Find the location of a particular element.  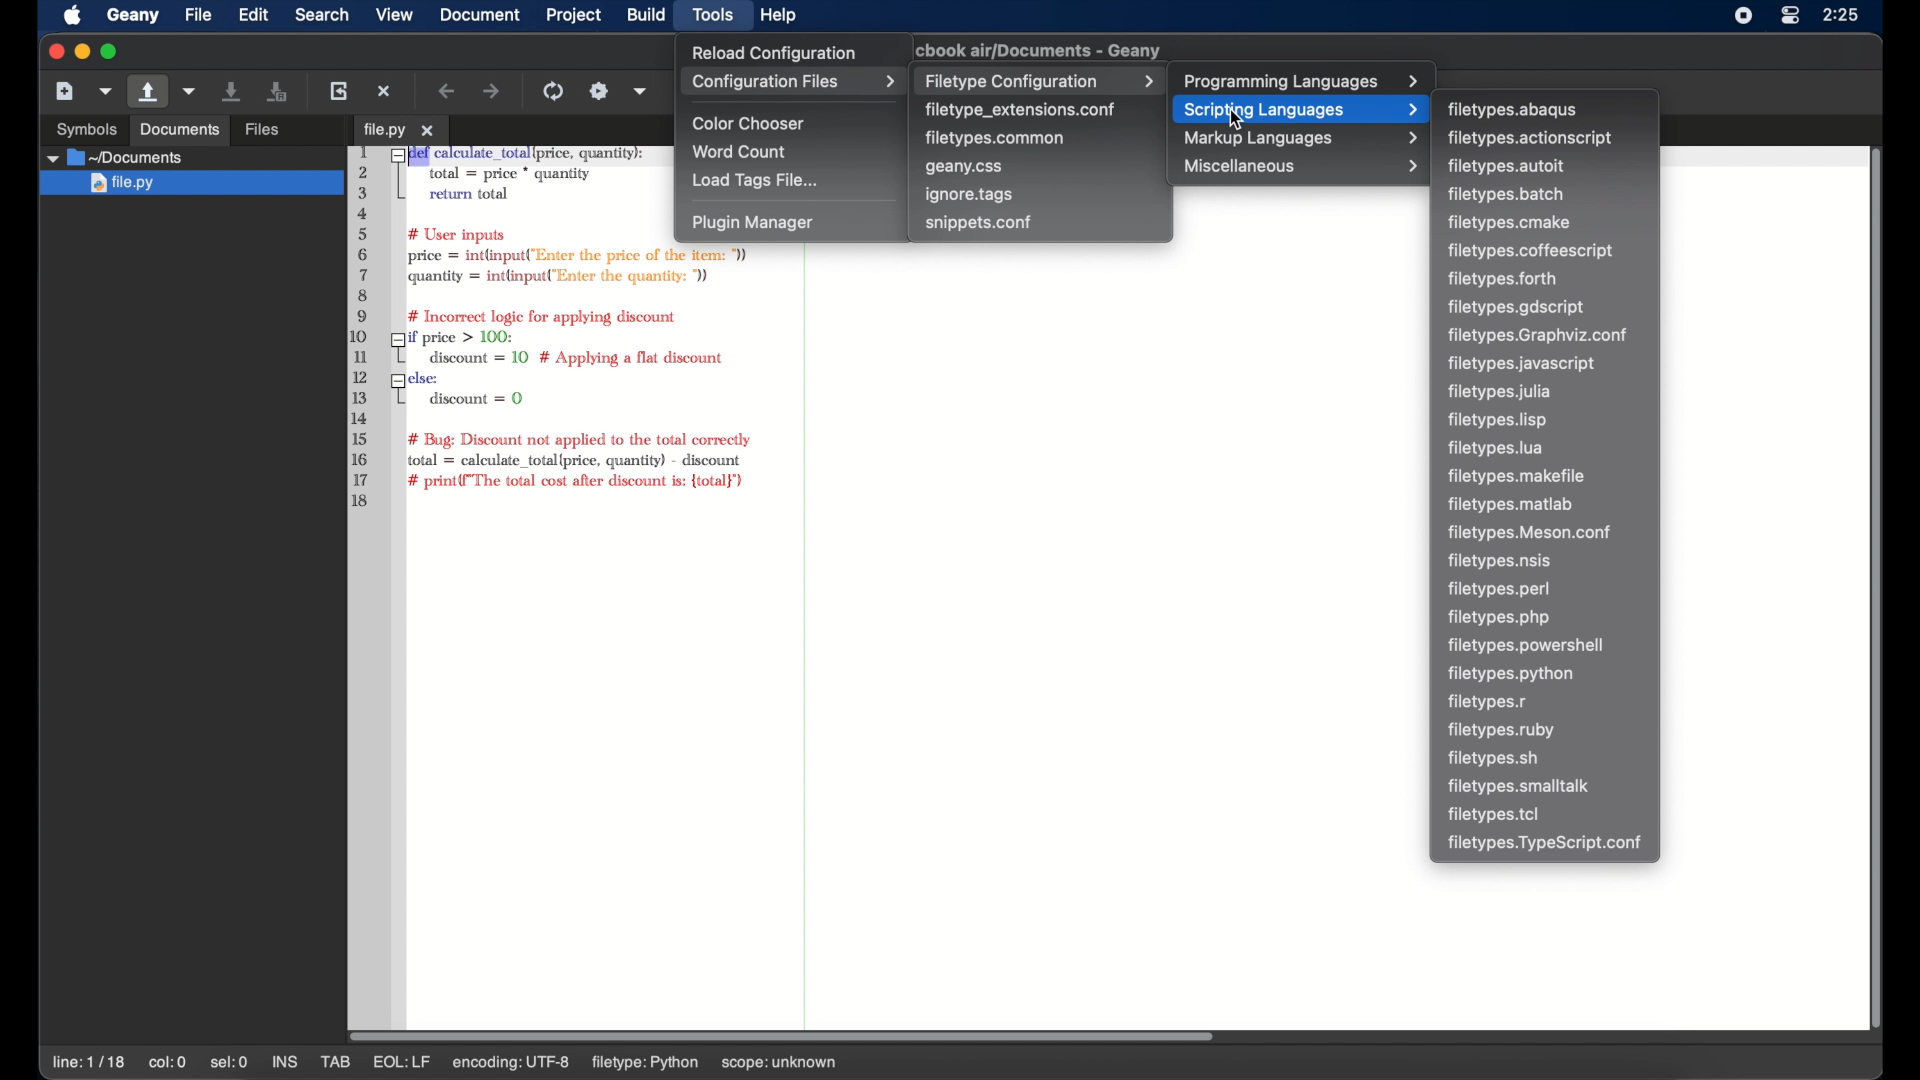

filetypes is located at coordinates (1540, 337).